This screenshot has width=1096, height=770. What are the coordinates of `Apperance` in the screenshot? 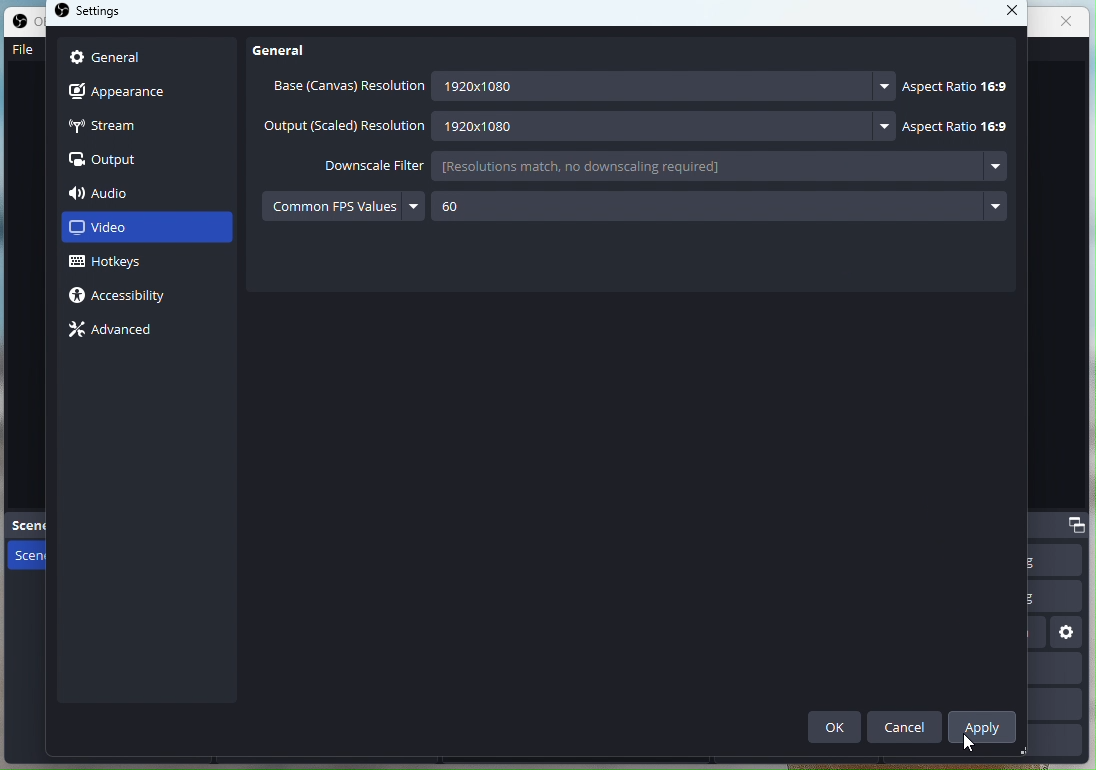 It's located at (148, 92).